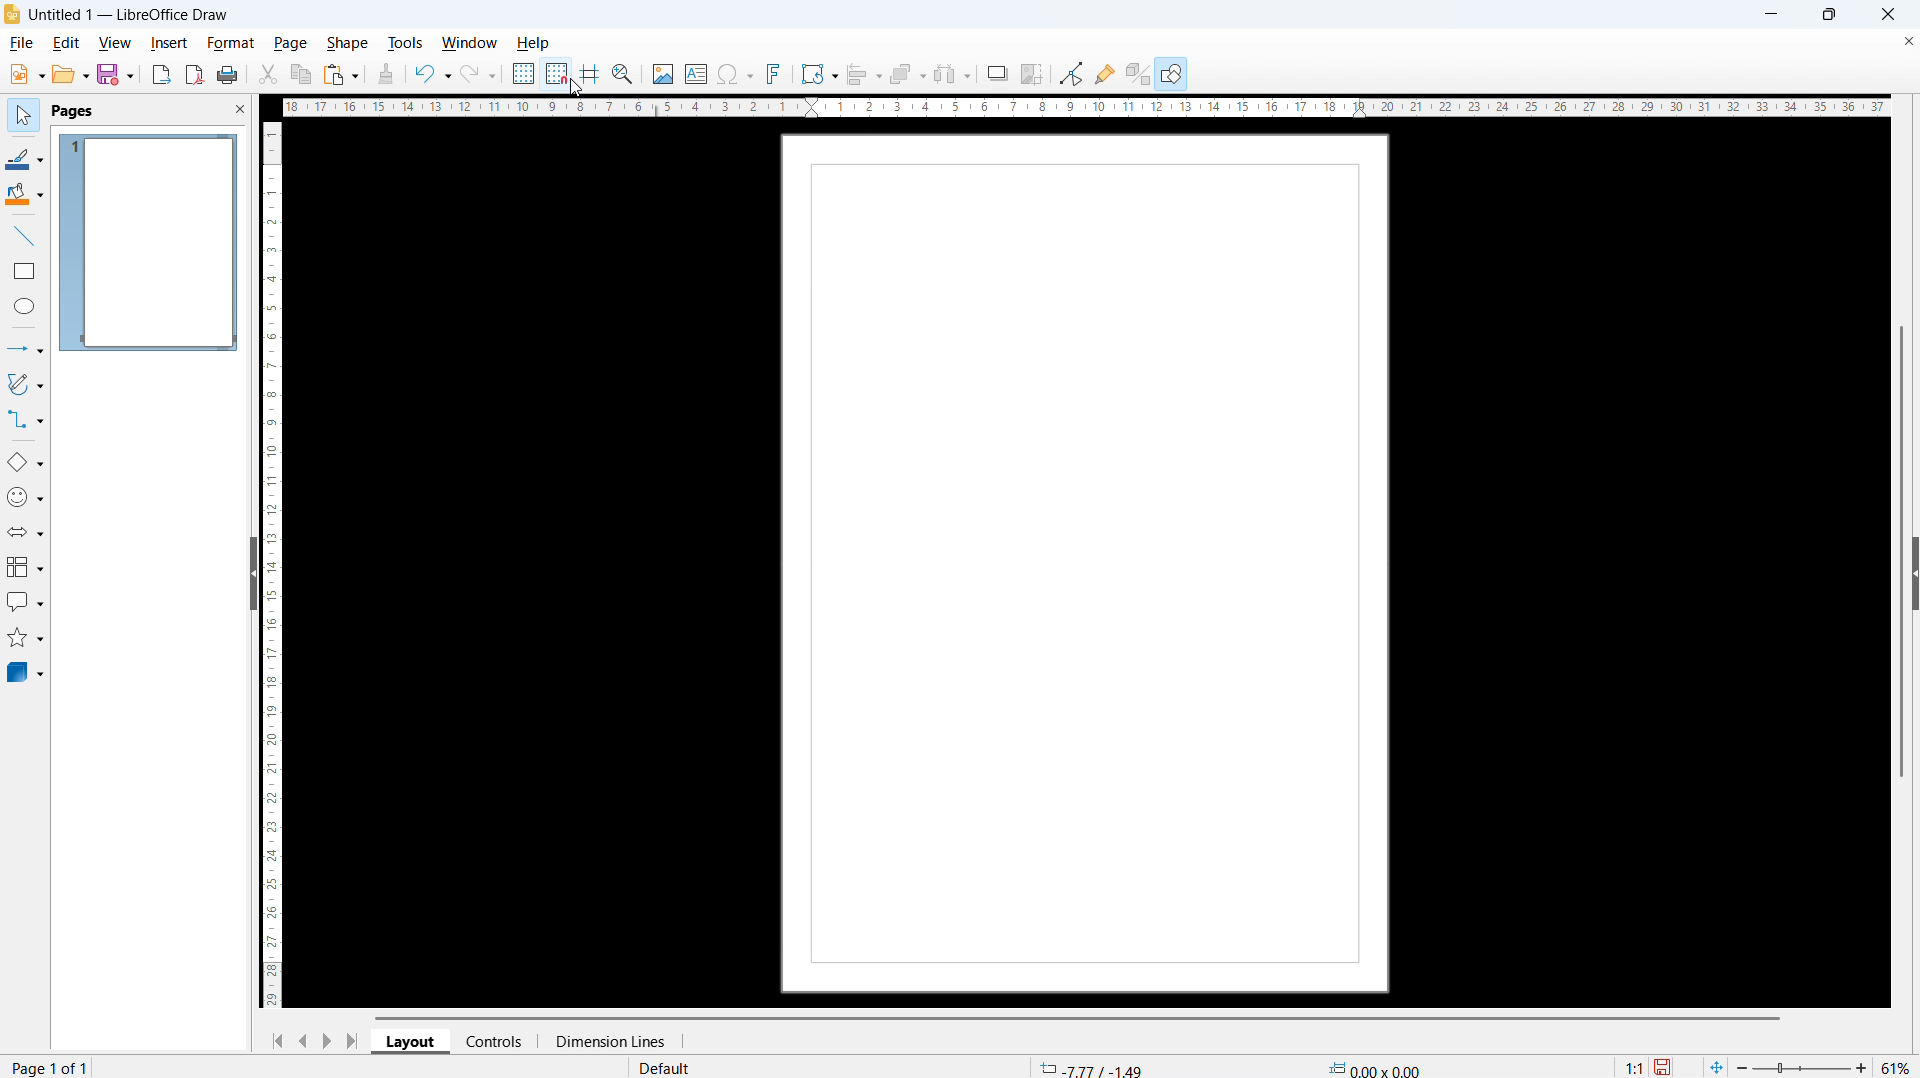  Describe the element at coordinates (26, 532) in the screenshot. I see `block arrows` at that location.